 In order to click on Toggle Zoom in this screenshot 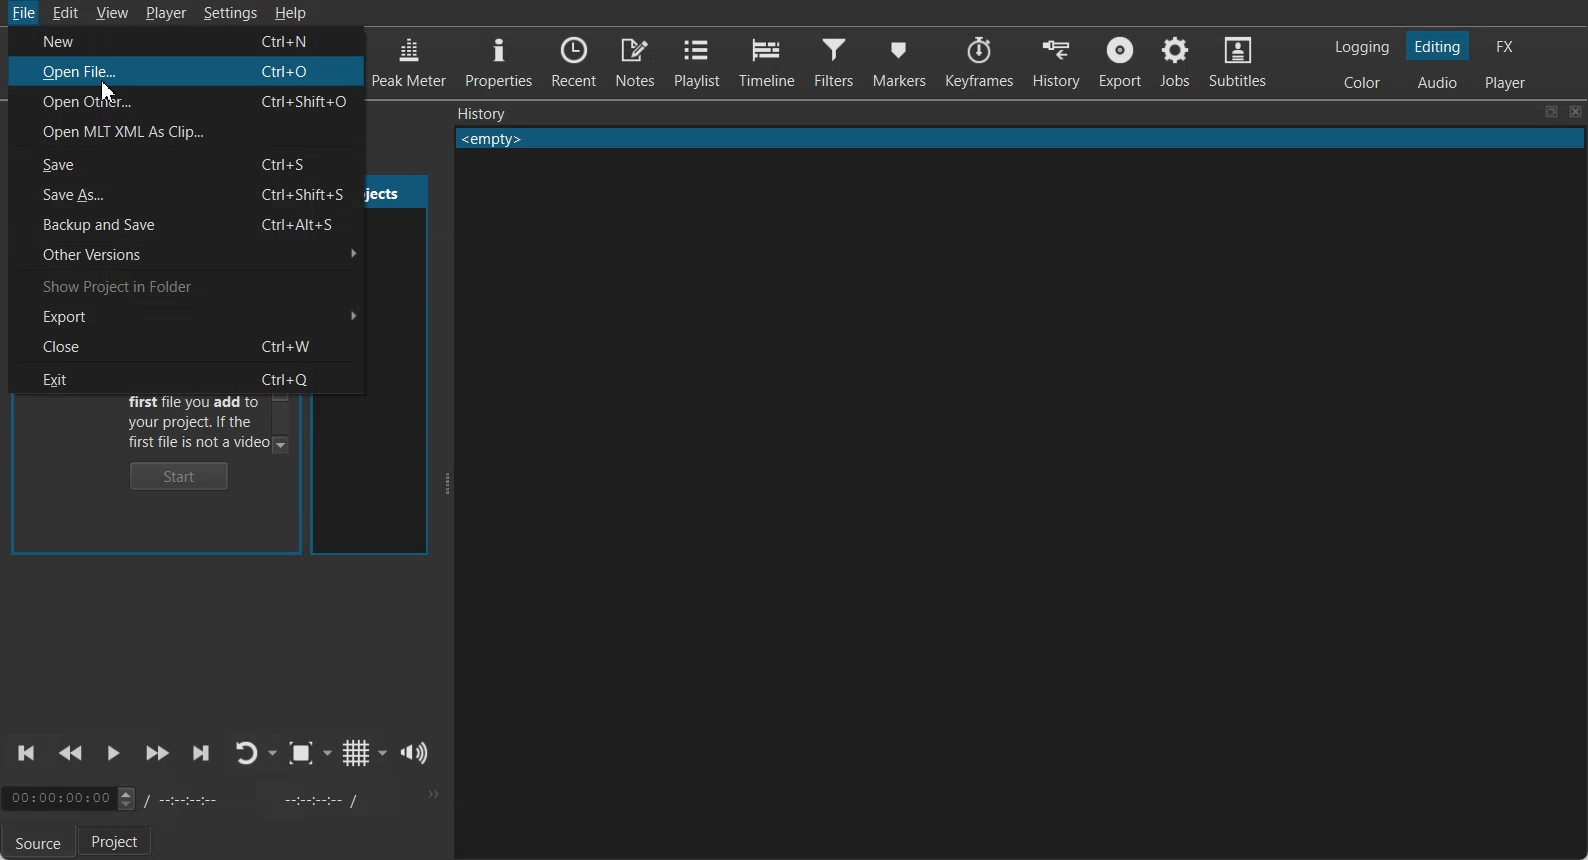, I will do `click(301, 753)`.